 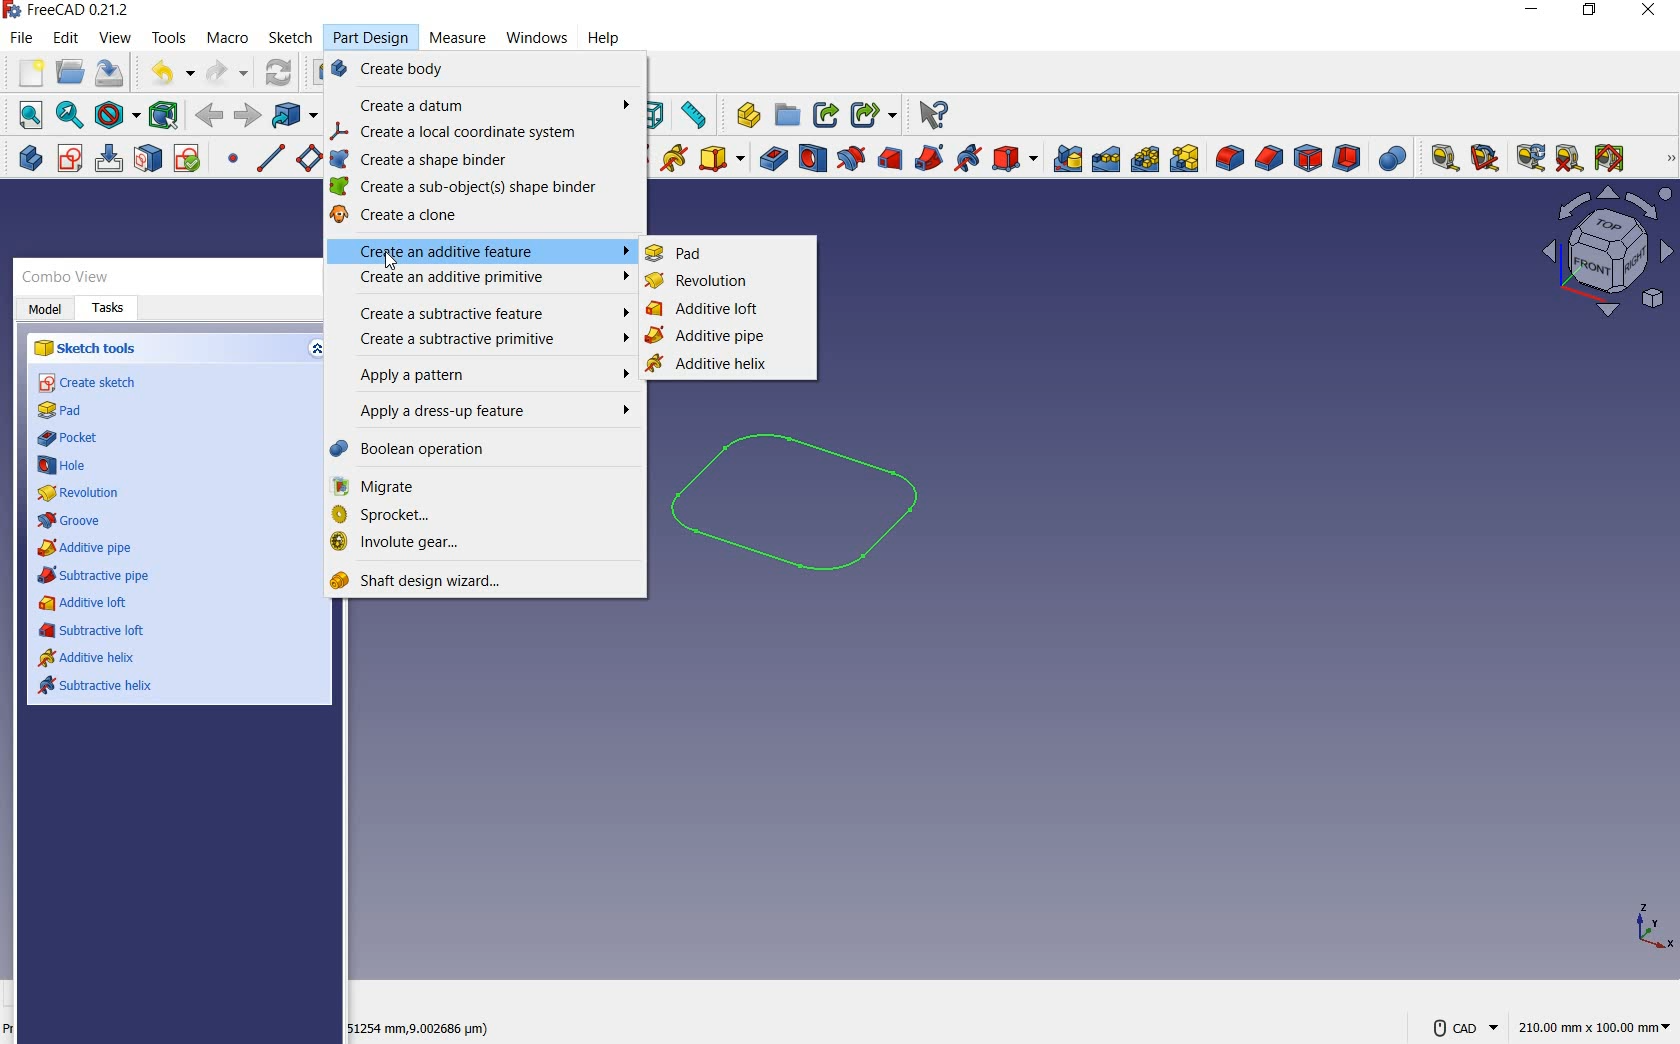 What do you see at coordinates (938, 111) in the screenshot?
I see `Help` at bounding box center [938, 111].